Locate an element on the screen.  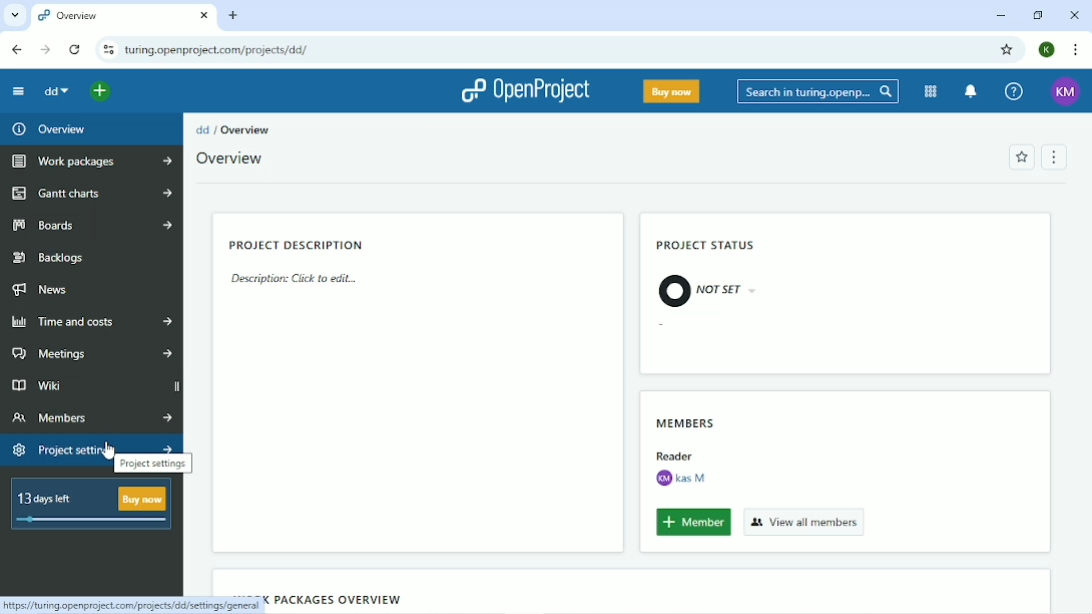
Open quick add menu is located at coordinates (104, 92).